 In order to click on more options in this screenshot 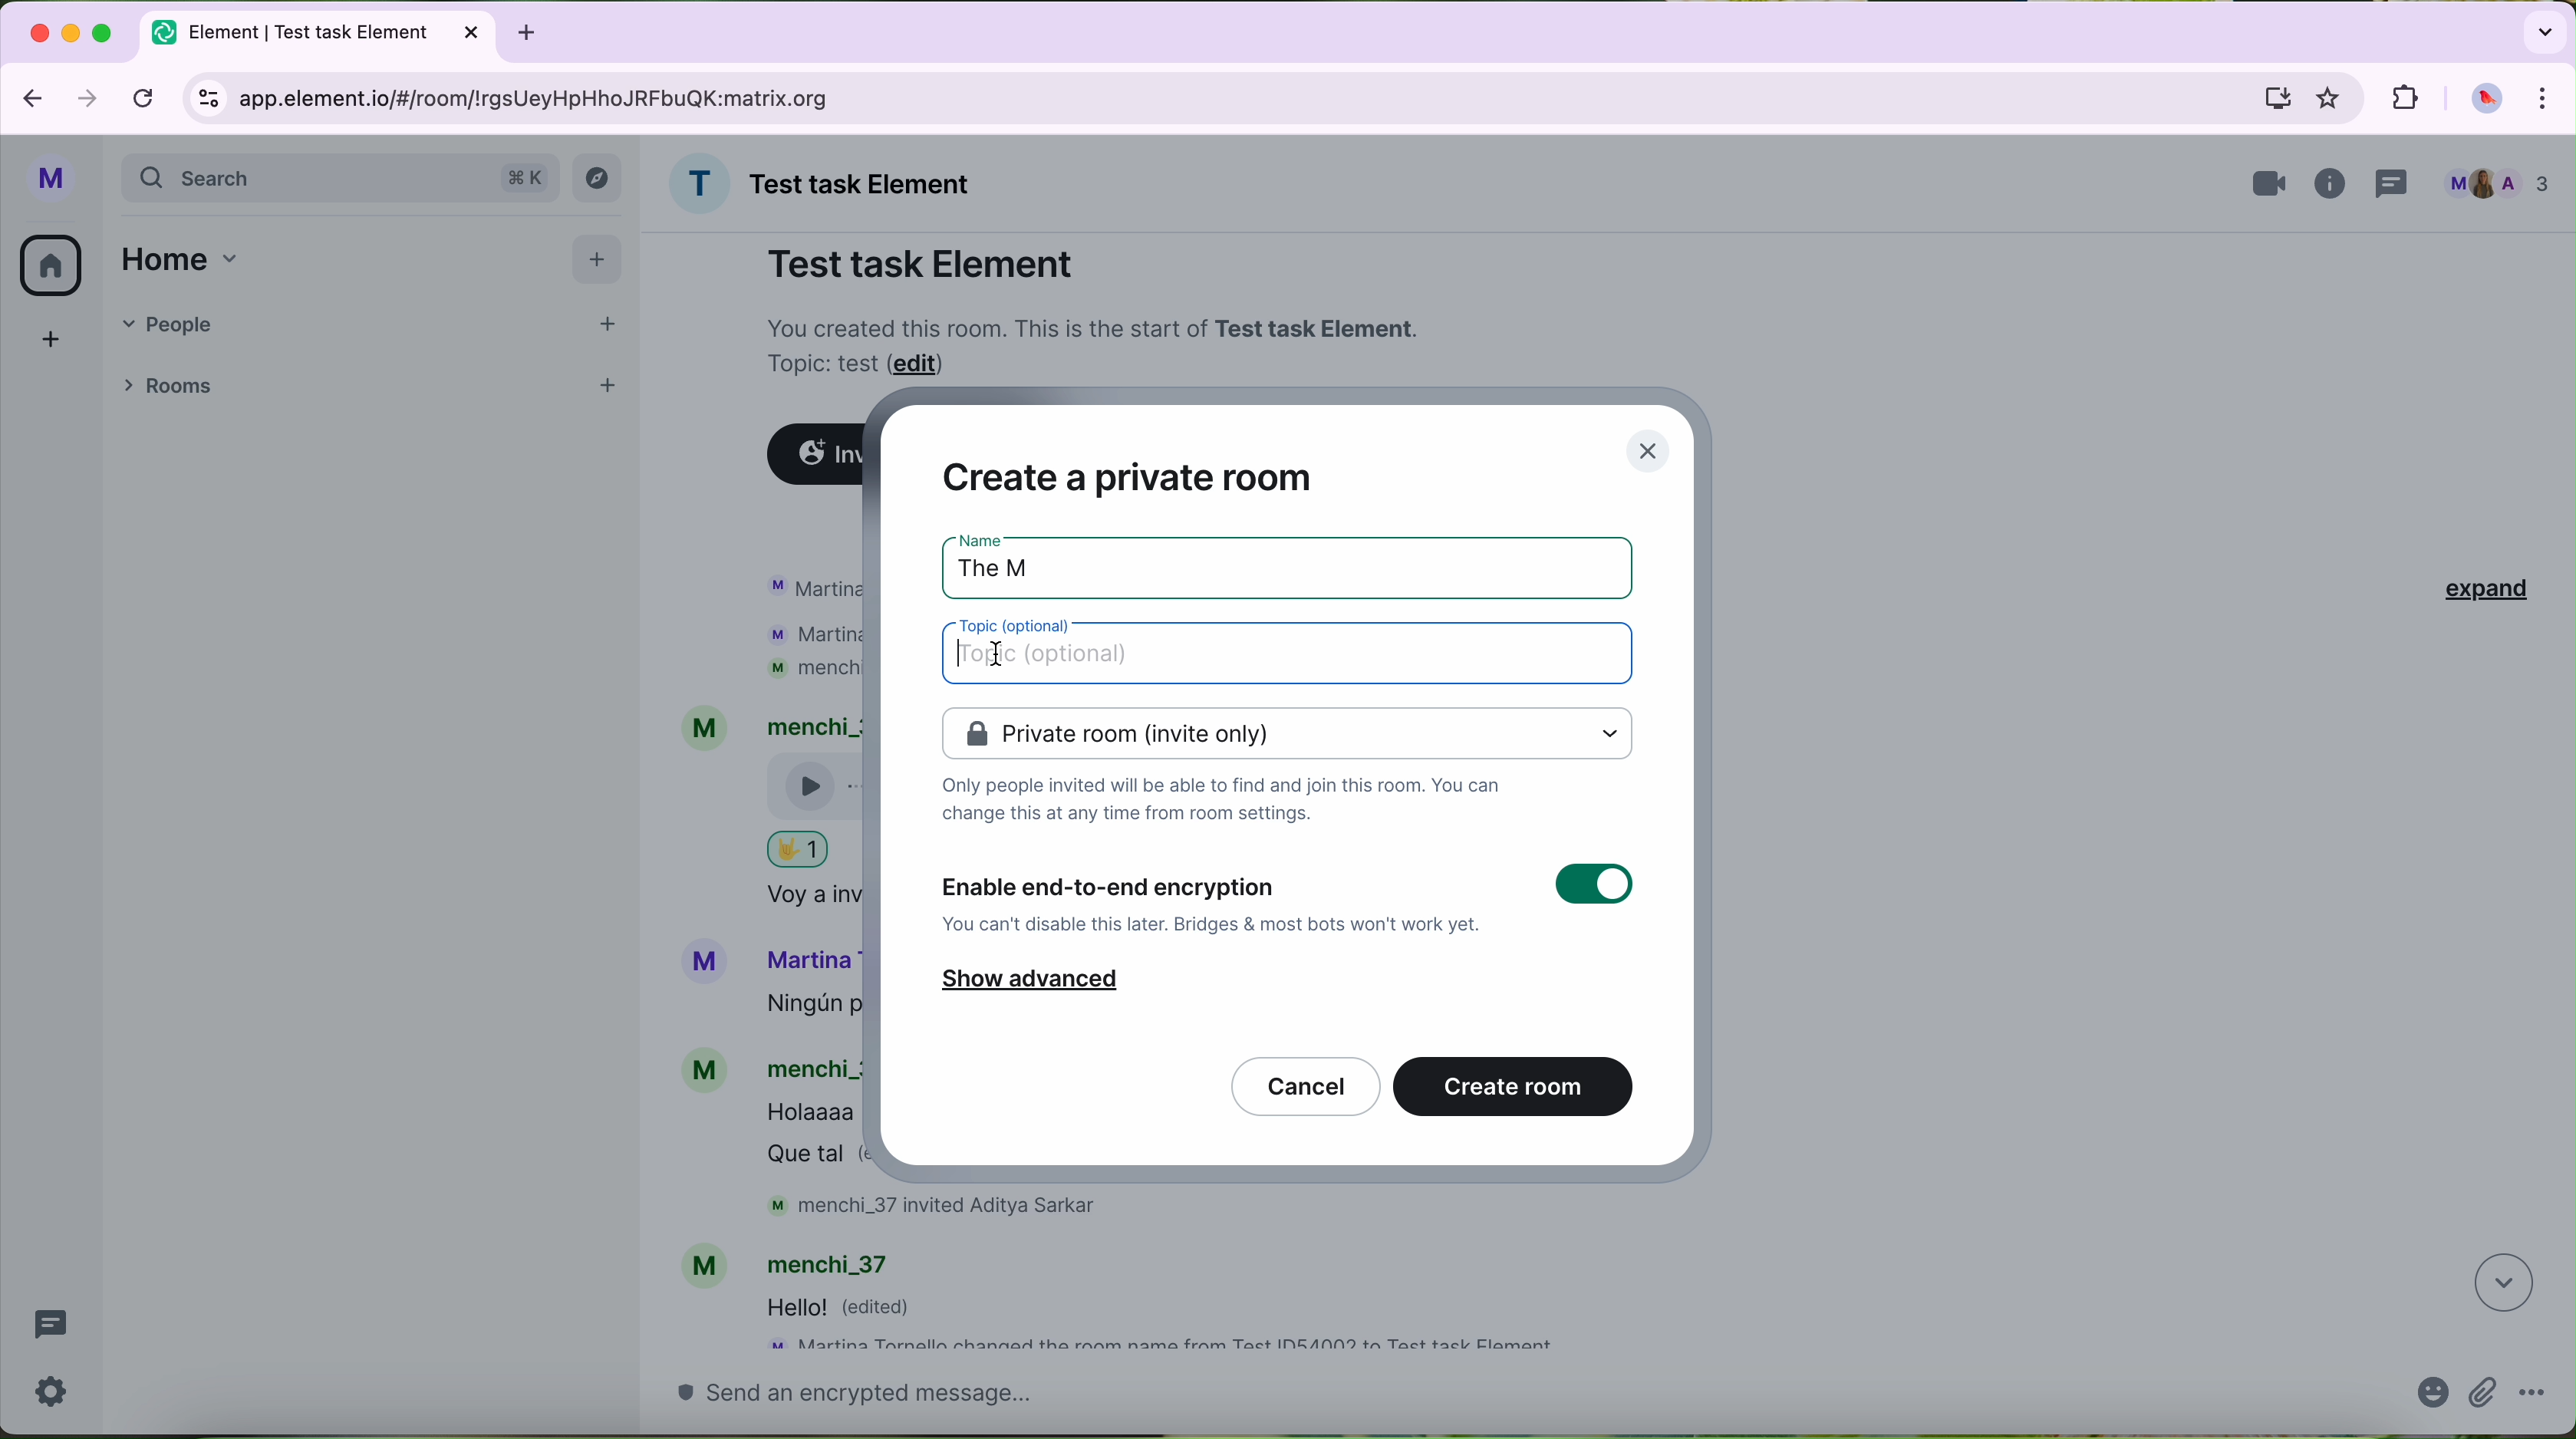, I will do `click(2534, 1396)`.